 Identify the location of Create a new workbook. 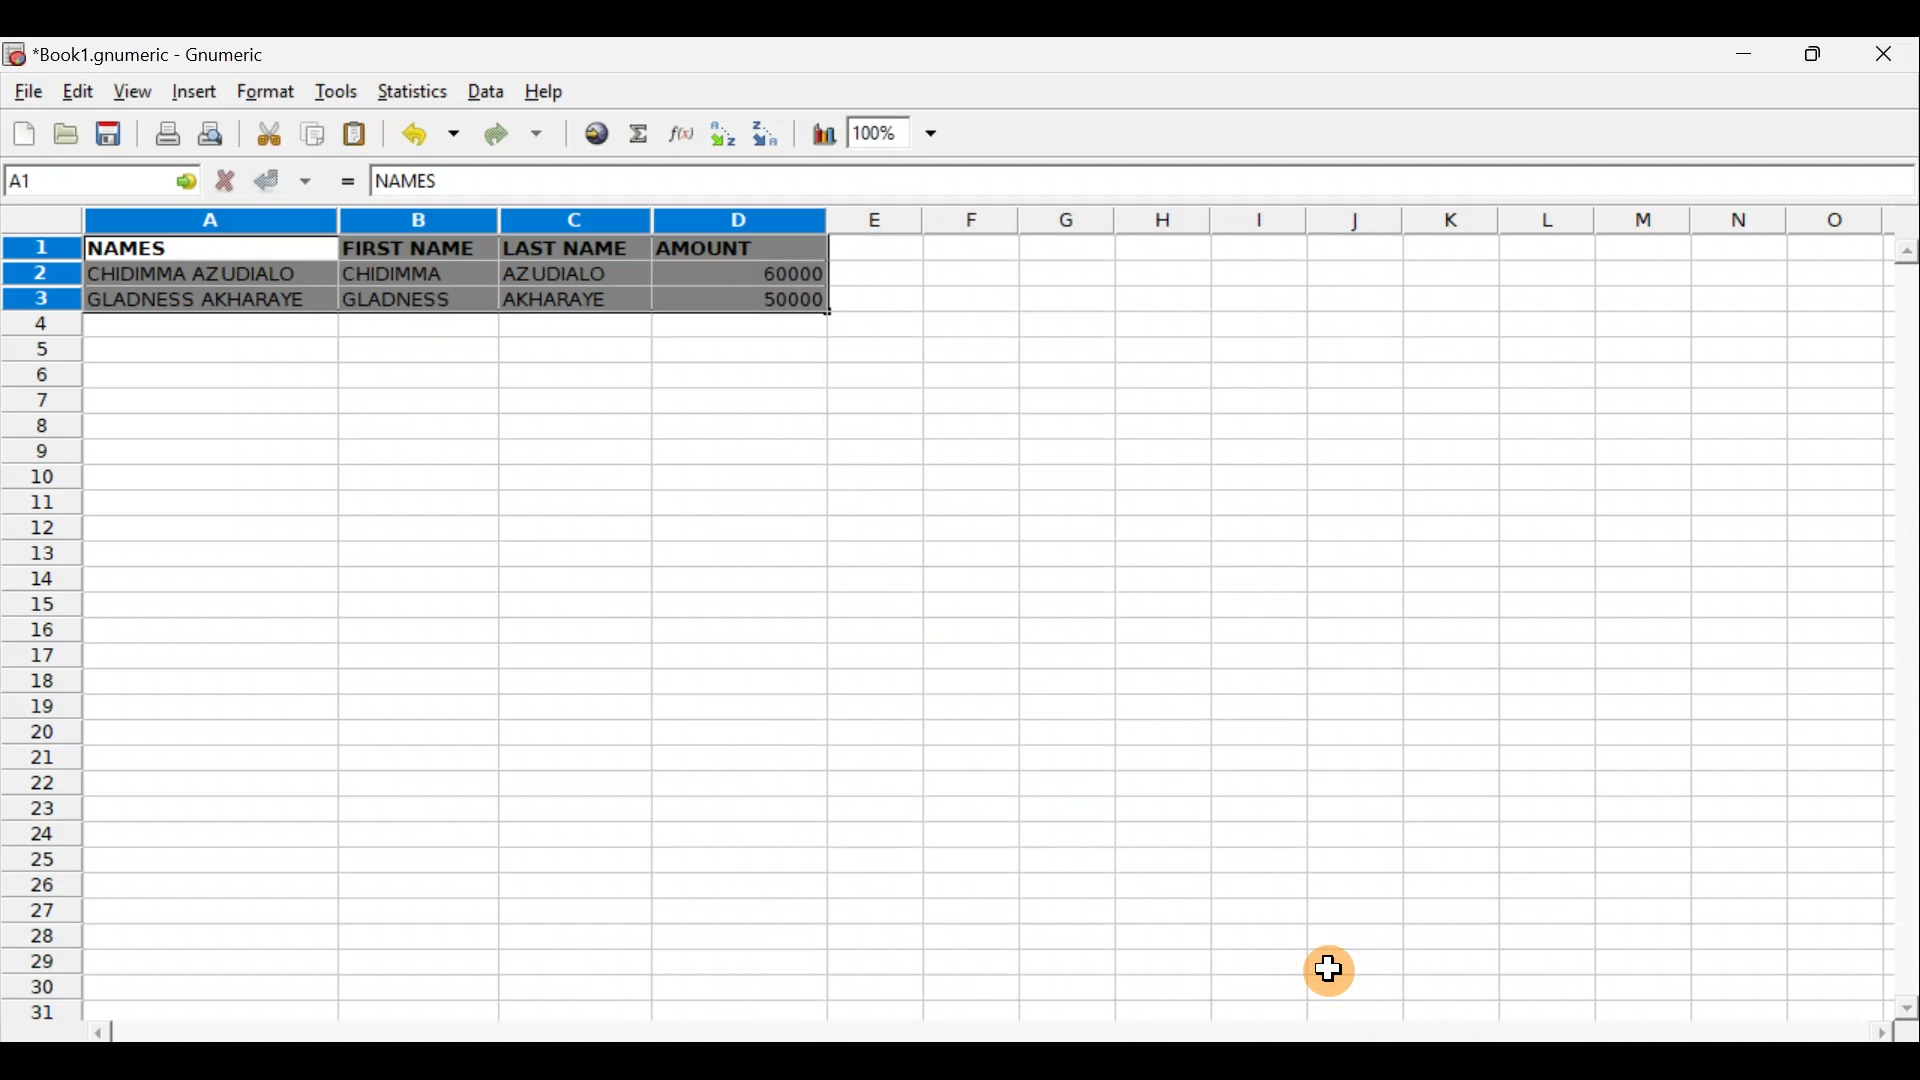
(25, 133).